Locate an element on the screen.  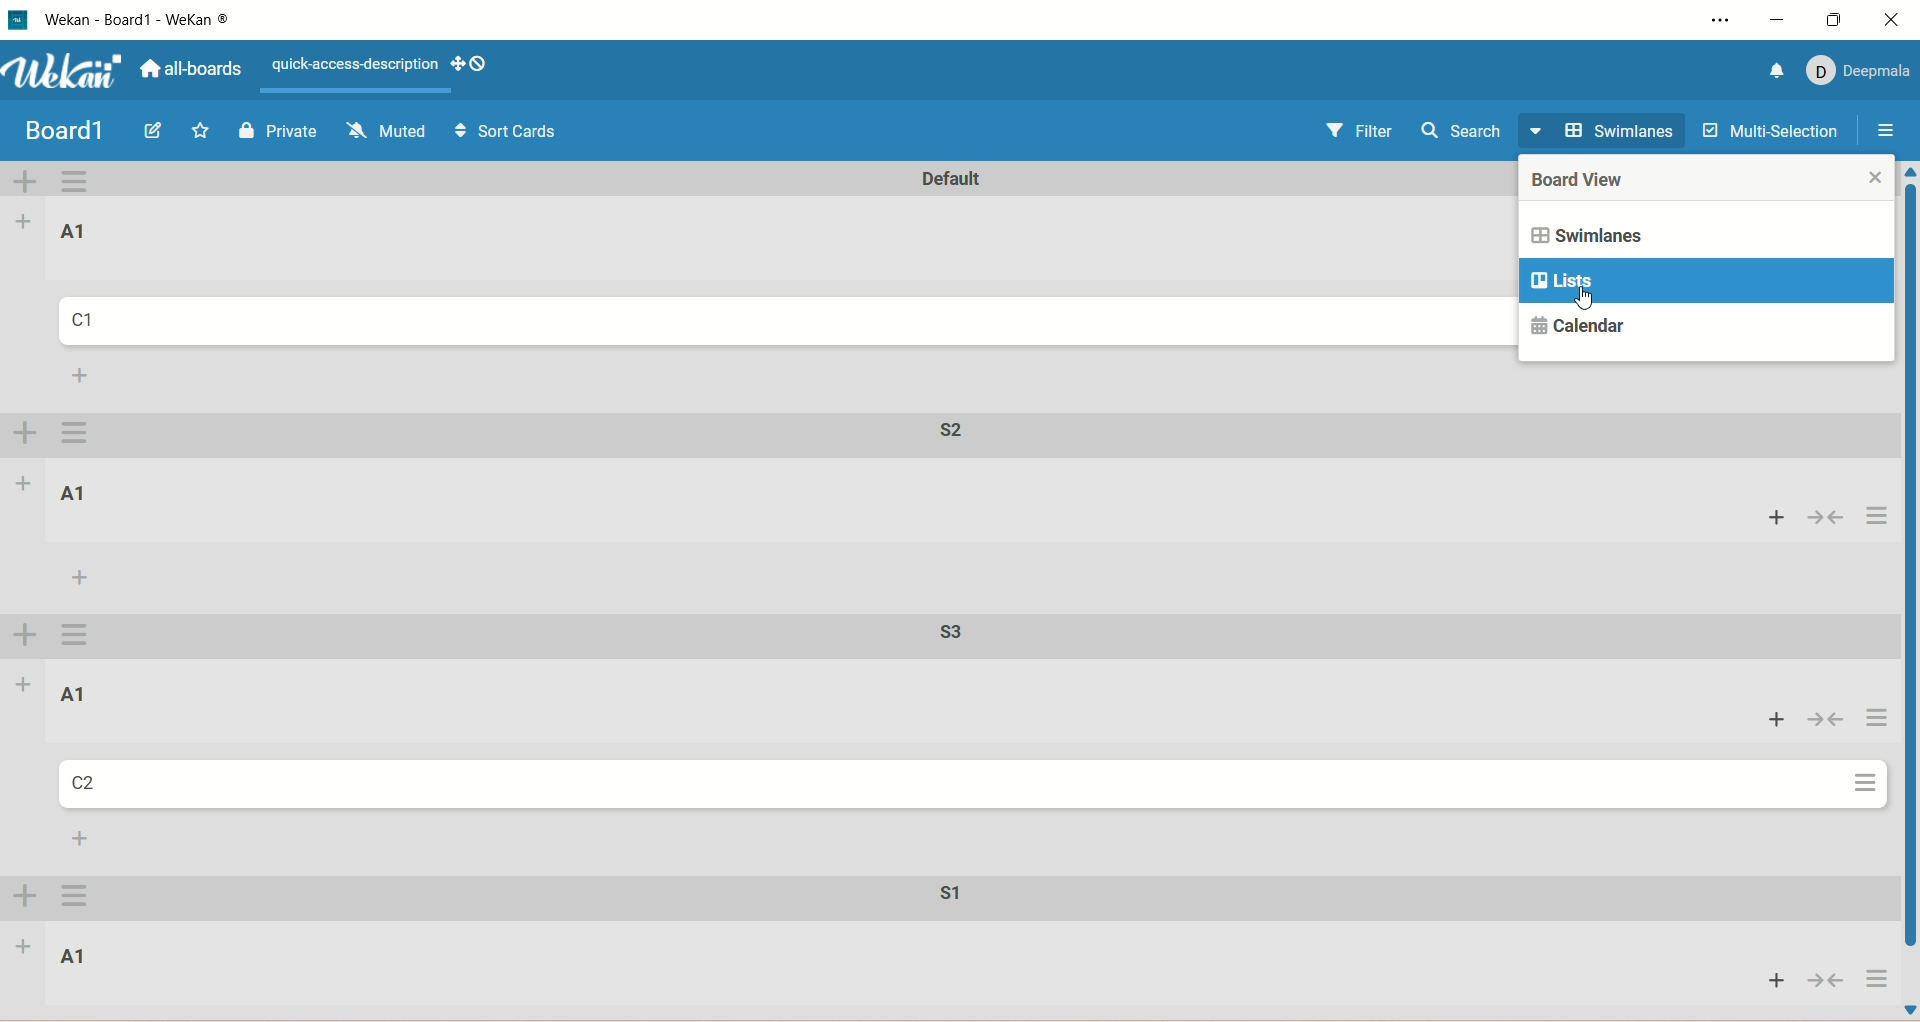
swimlane tittle is located at coordinates (944, 430).